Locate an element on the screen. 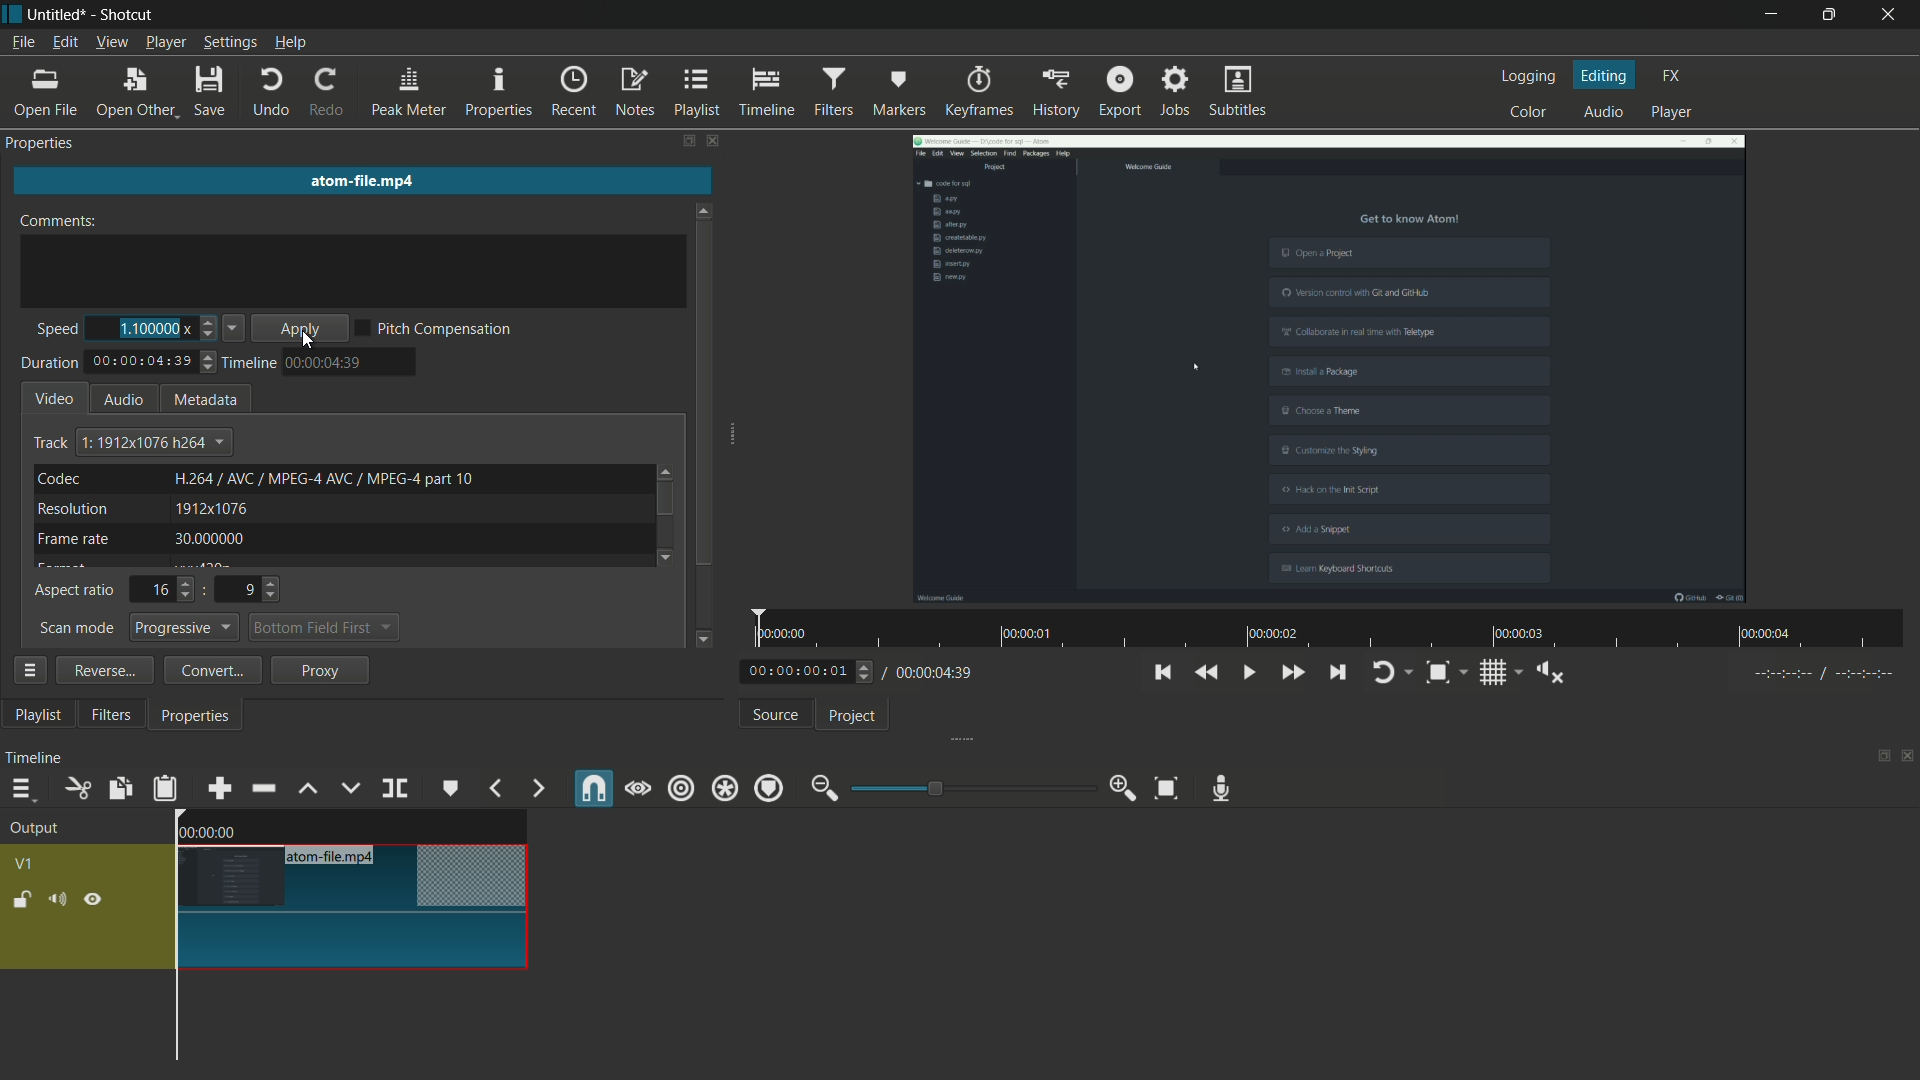  split at playhead is located at coordinates (397, 788).